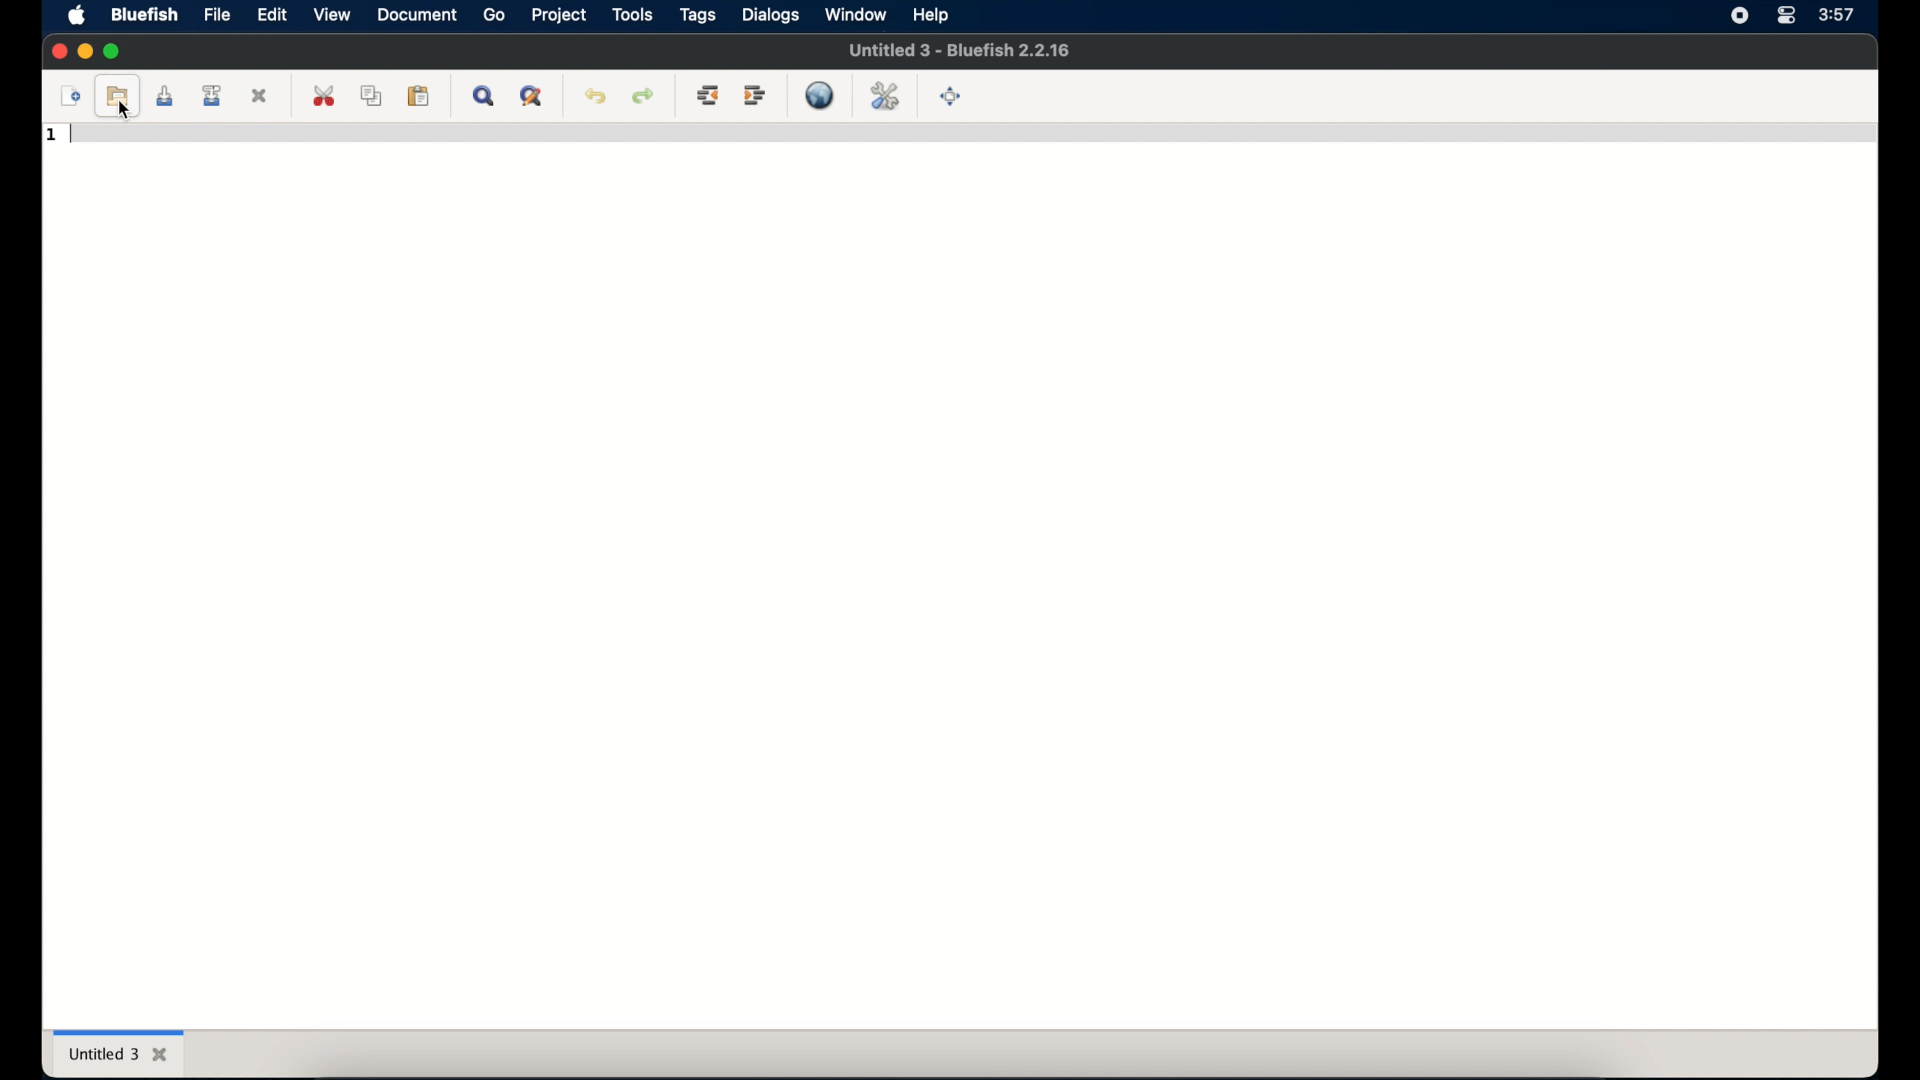 Image resolution: width=1920 pixels, height=1080 pixels. What do you see at coordinates (419, 97) in the screenshot?
I see `paste` at bounding box center [419, 97].